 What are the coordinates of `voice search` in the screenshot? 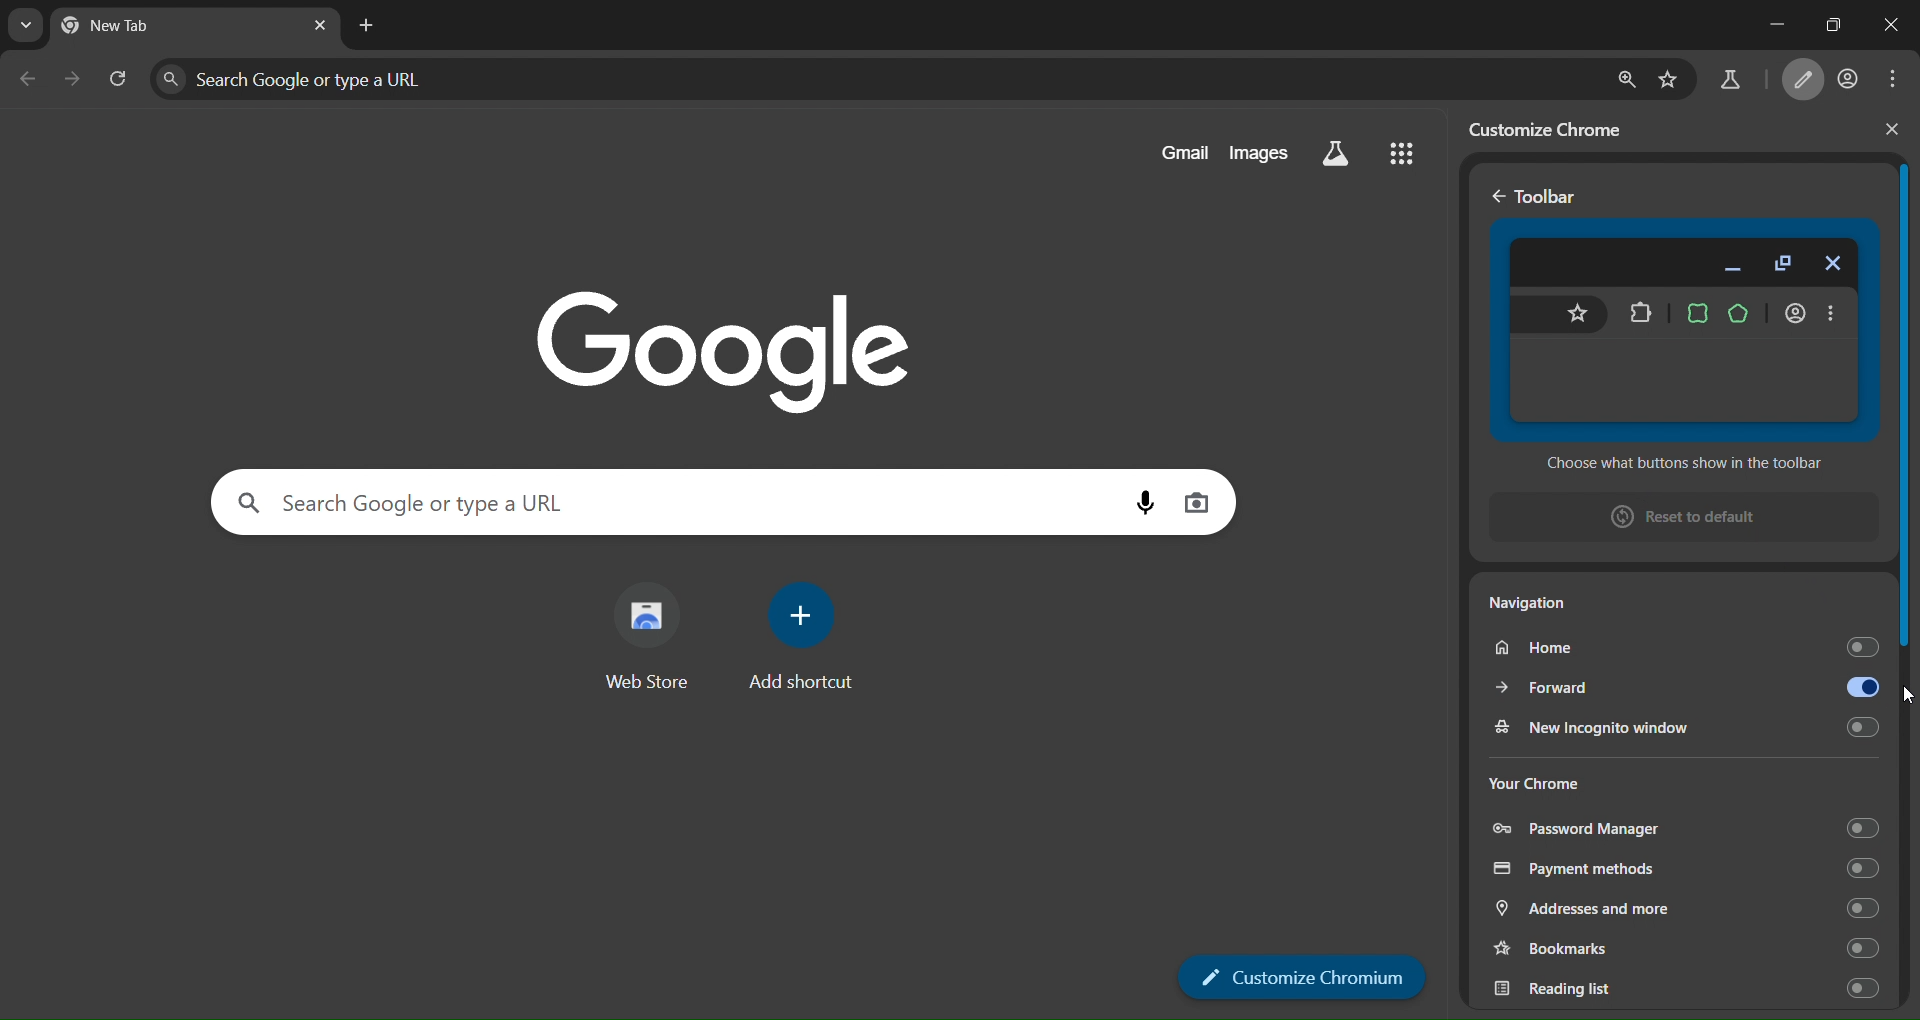 It's located at (1146, 503).